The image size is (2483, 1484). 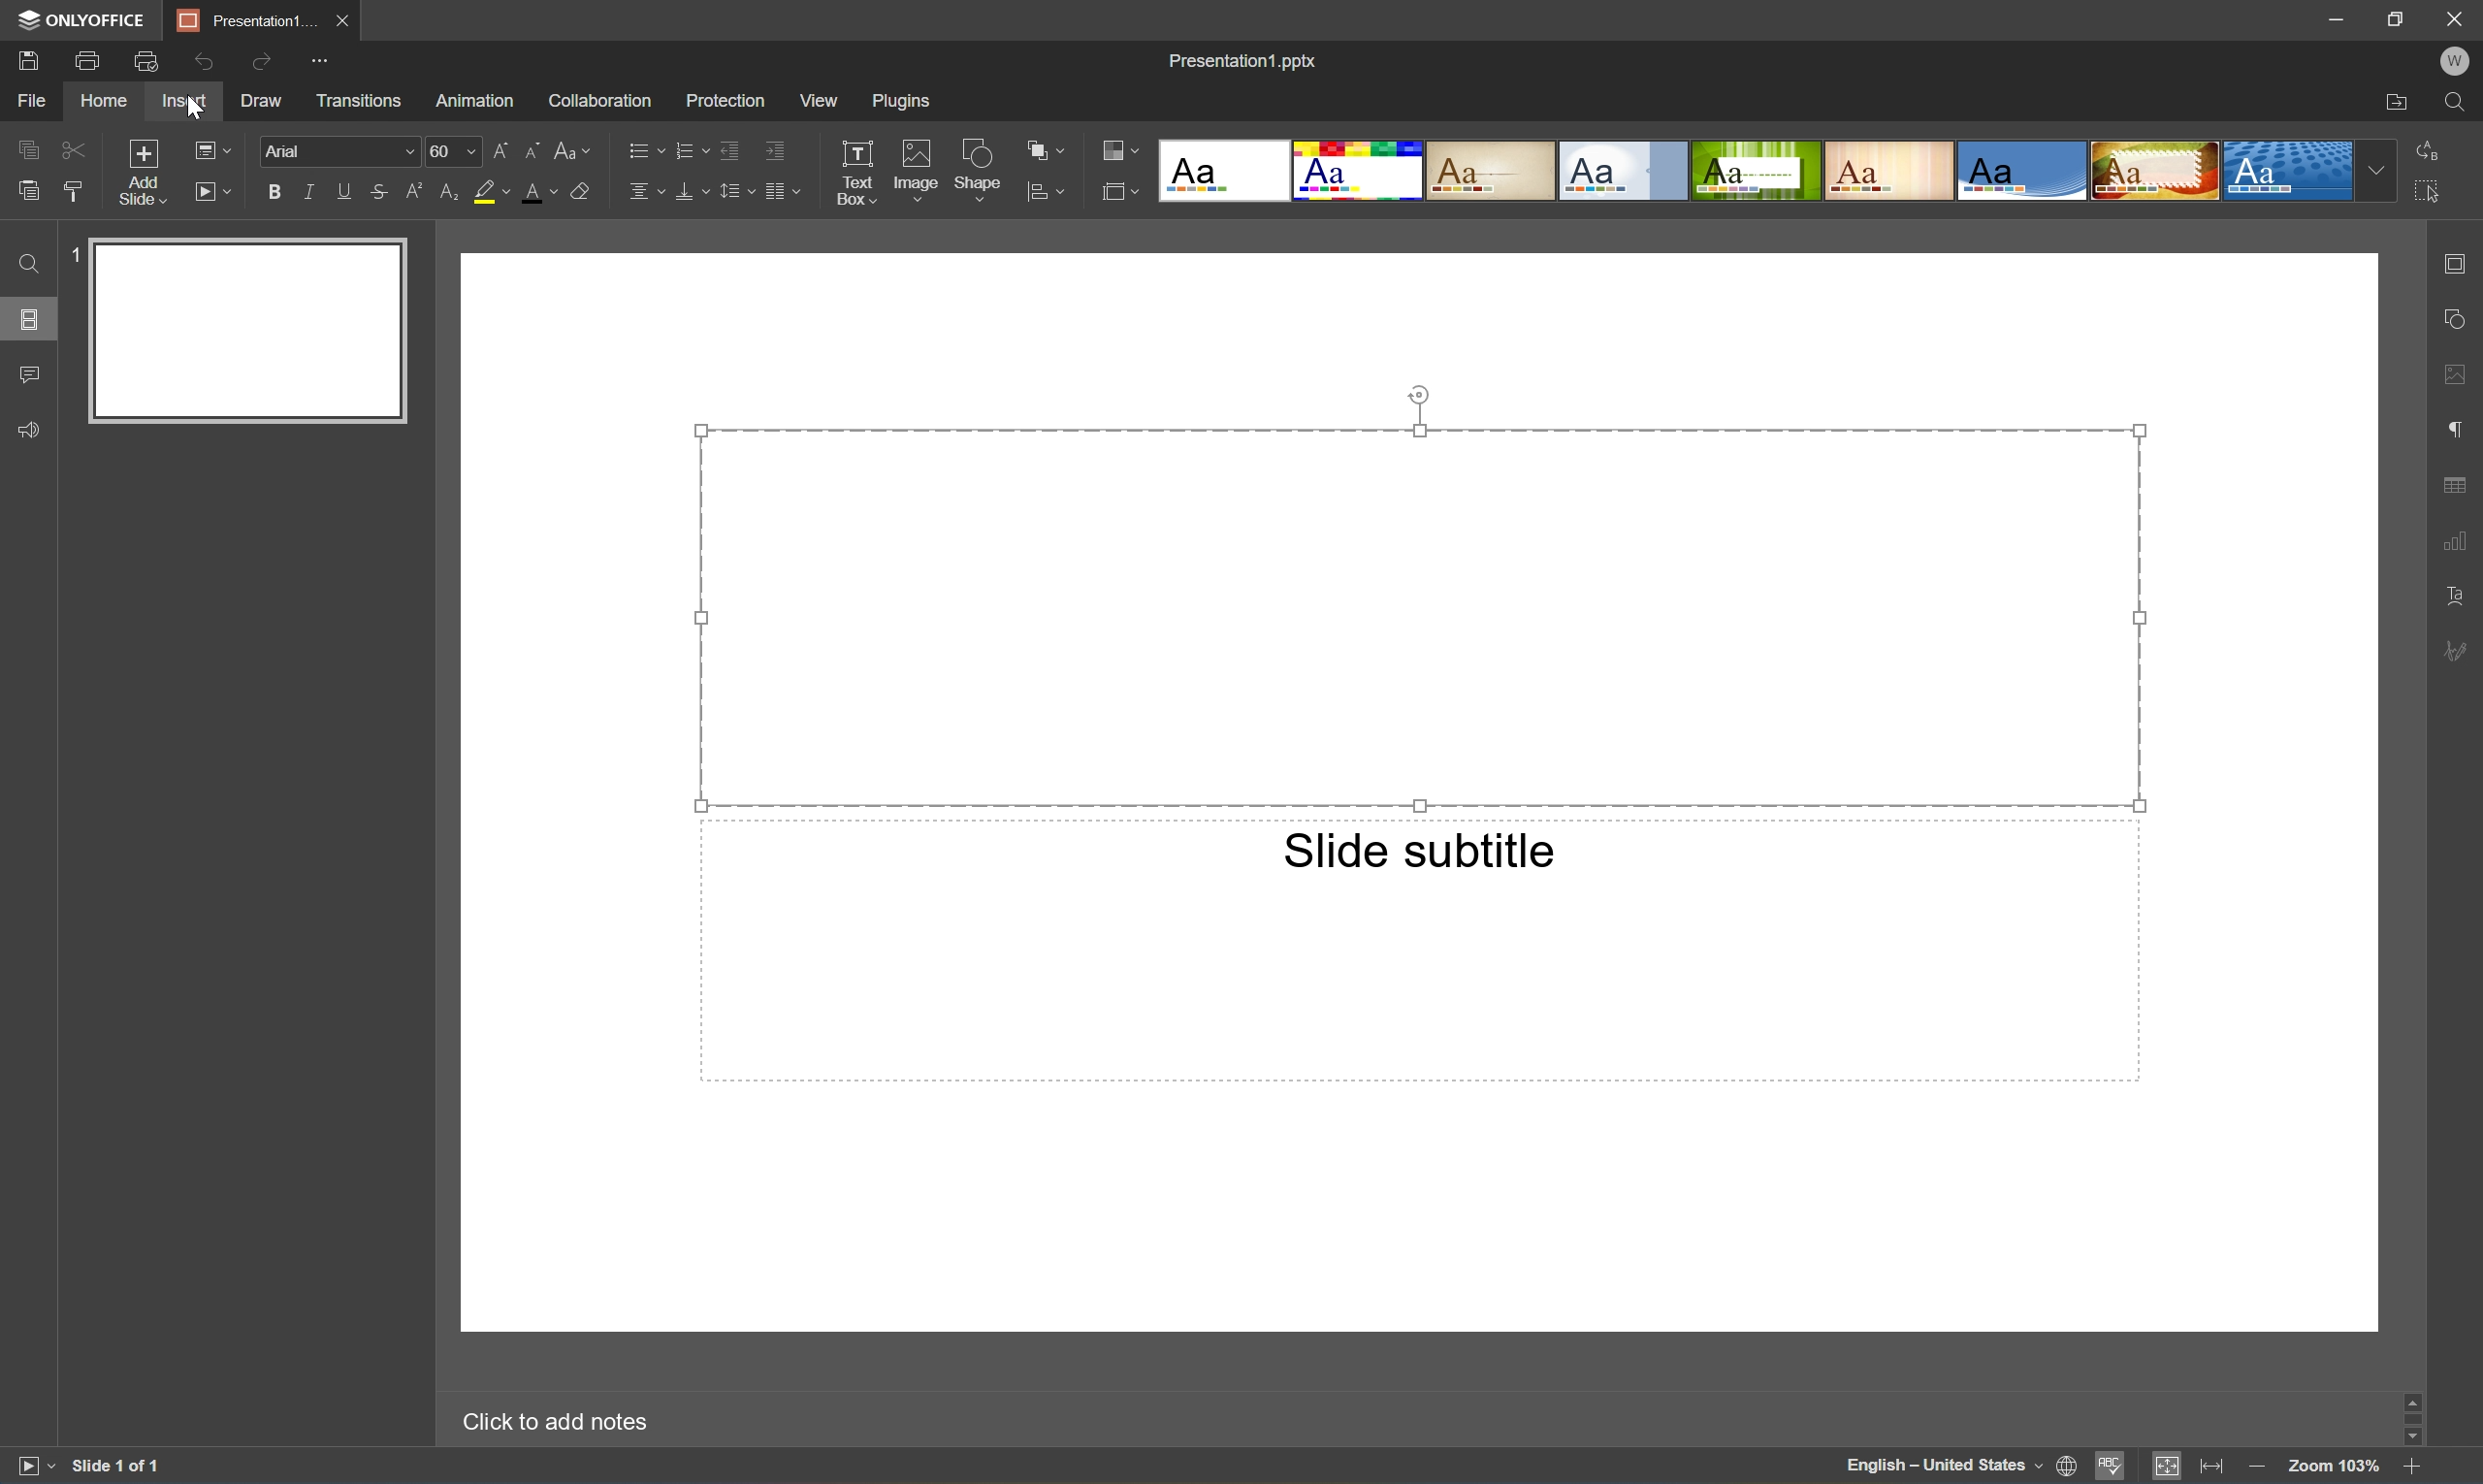 I want to click on Select slide size, so click(x=1122, y=191).